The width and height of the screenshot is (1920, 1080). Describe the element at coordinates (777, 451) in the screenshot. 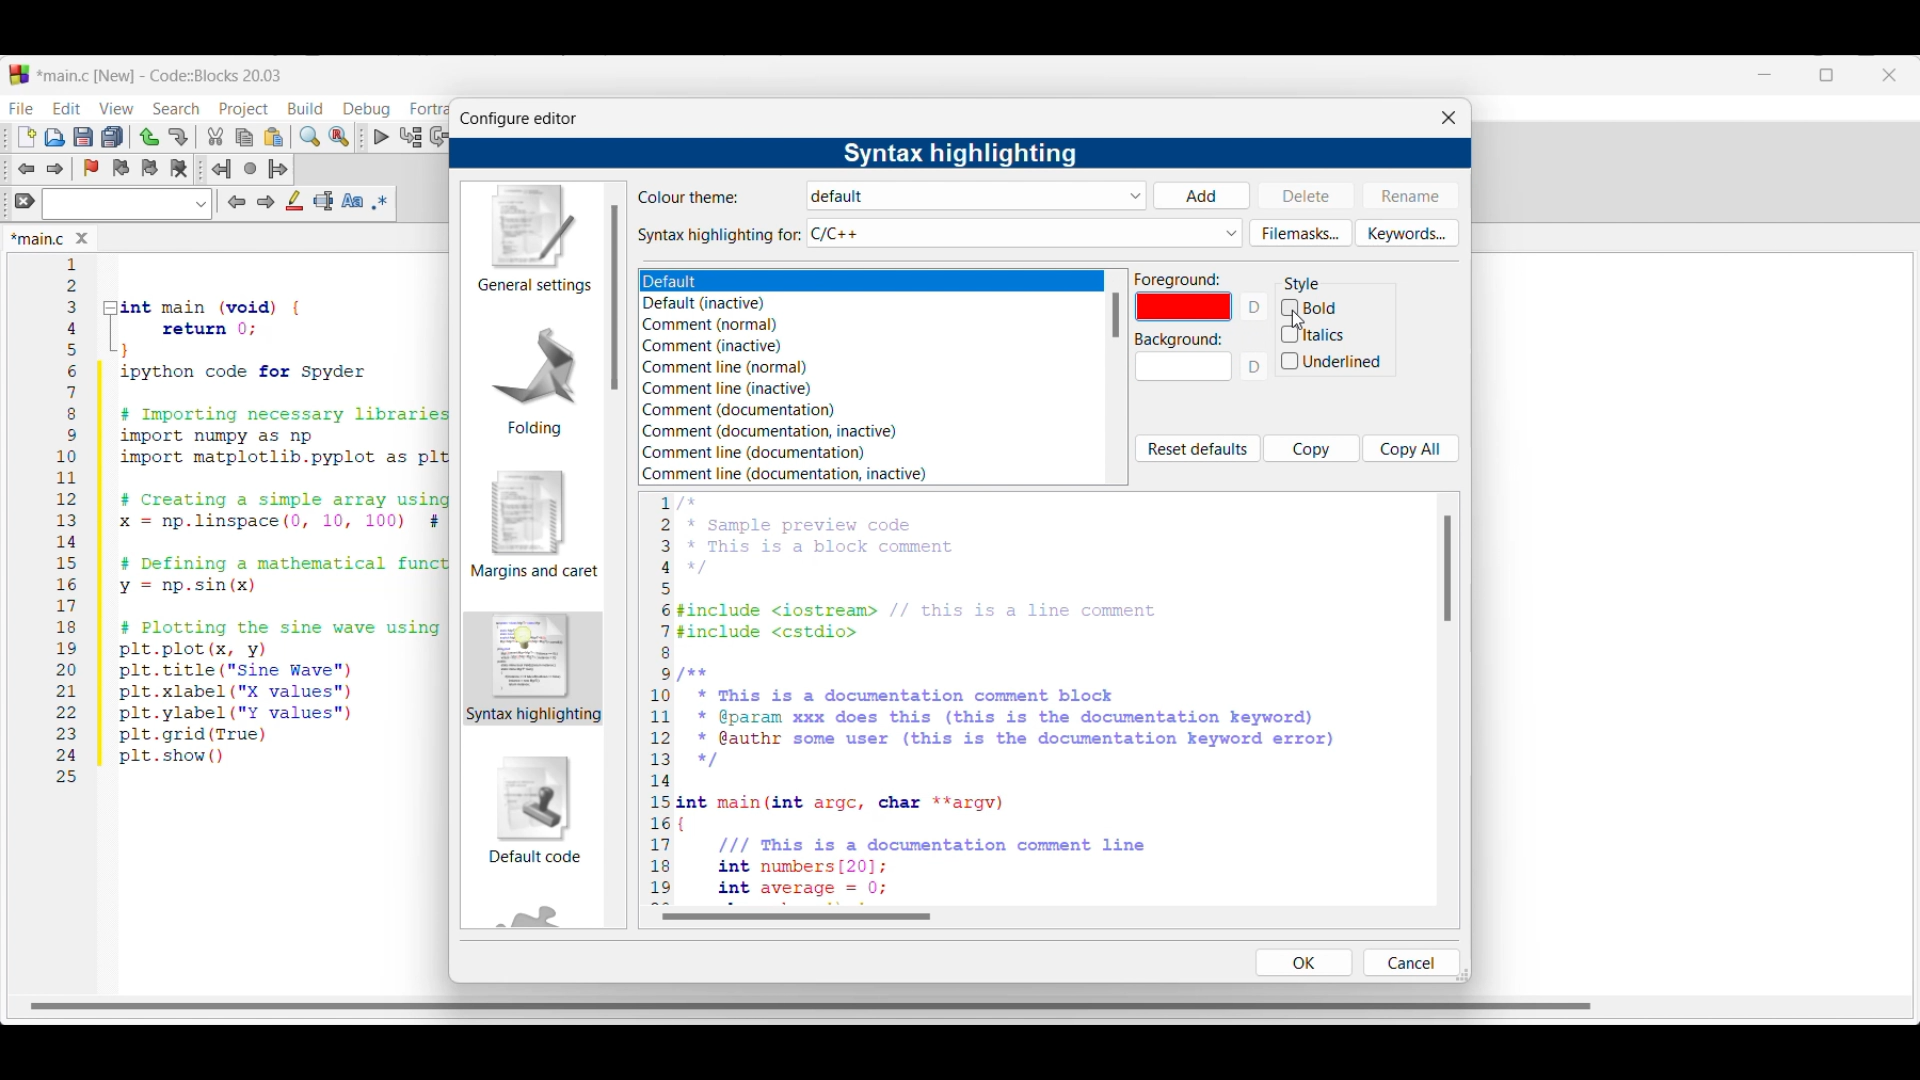

I see `Comment line (documentation)` at that location.